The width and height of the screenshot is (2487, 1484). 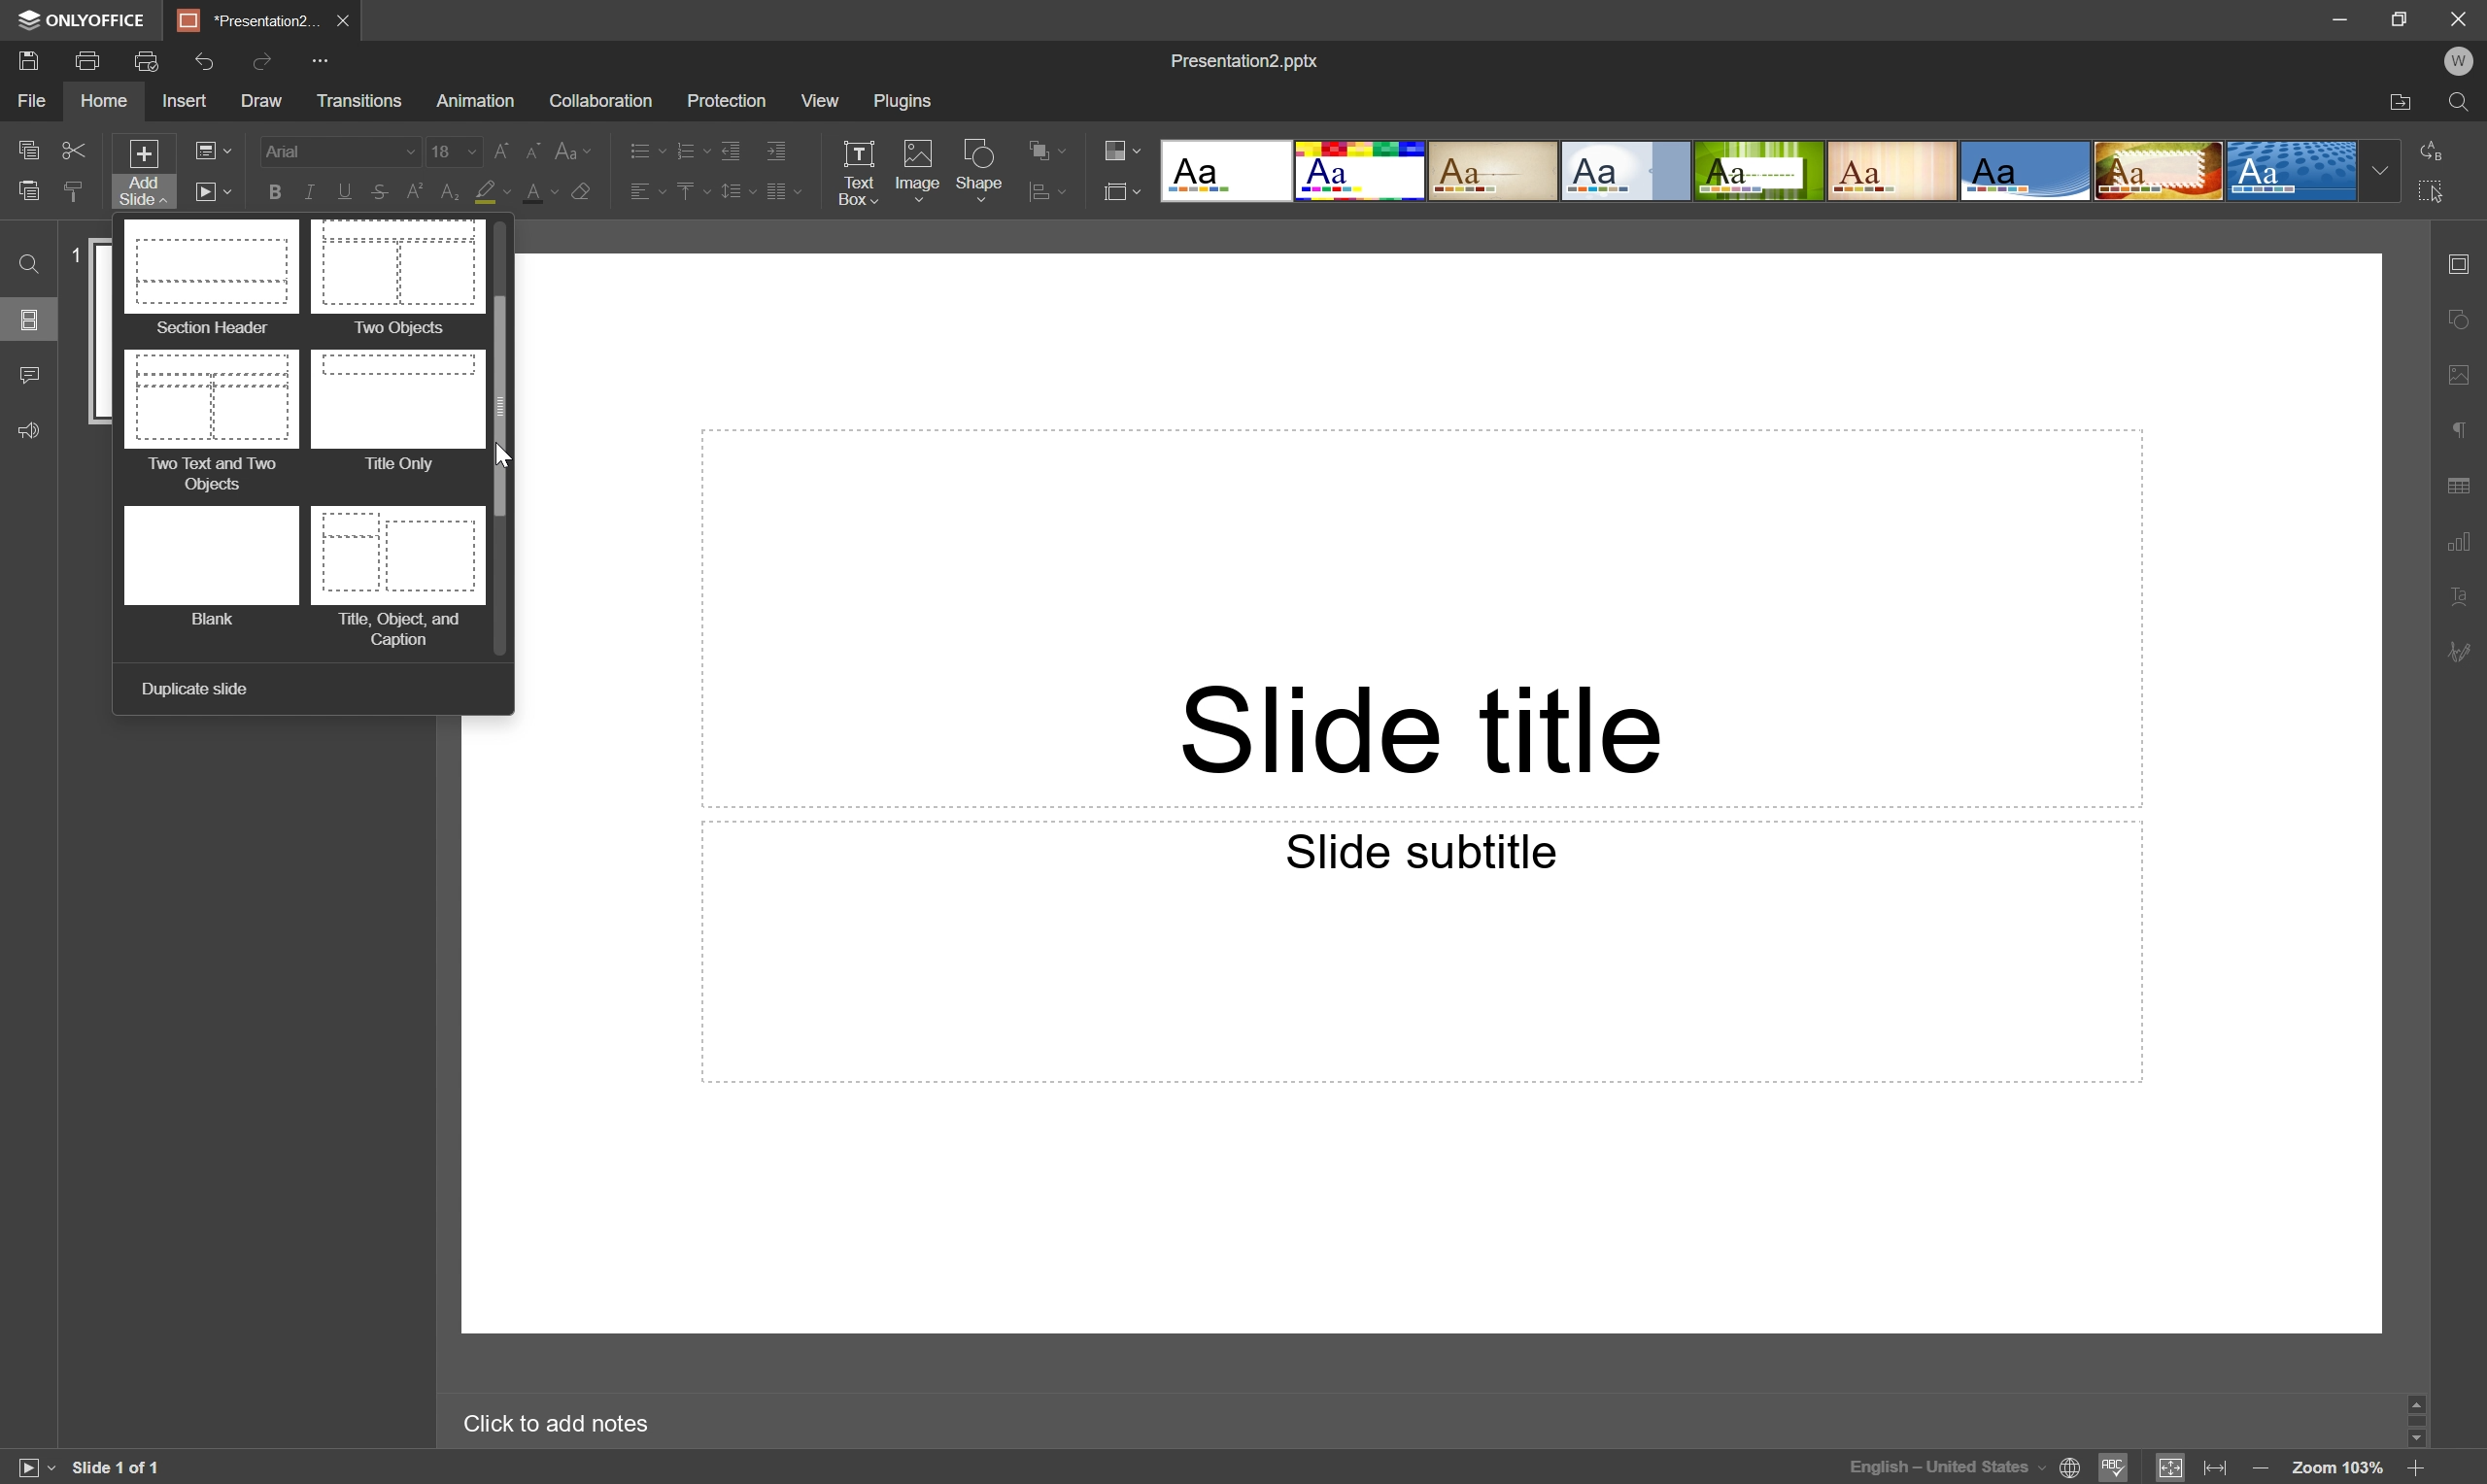 What do you see at coordinates (569, 1420) in the screenshot?
I see `Click to add notes` at bounding box center [569, 1420].